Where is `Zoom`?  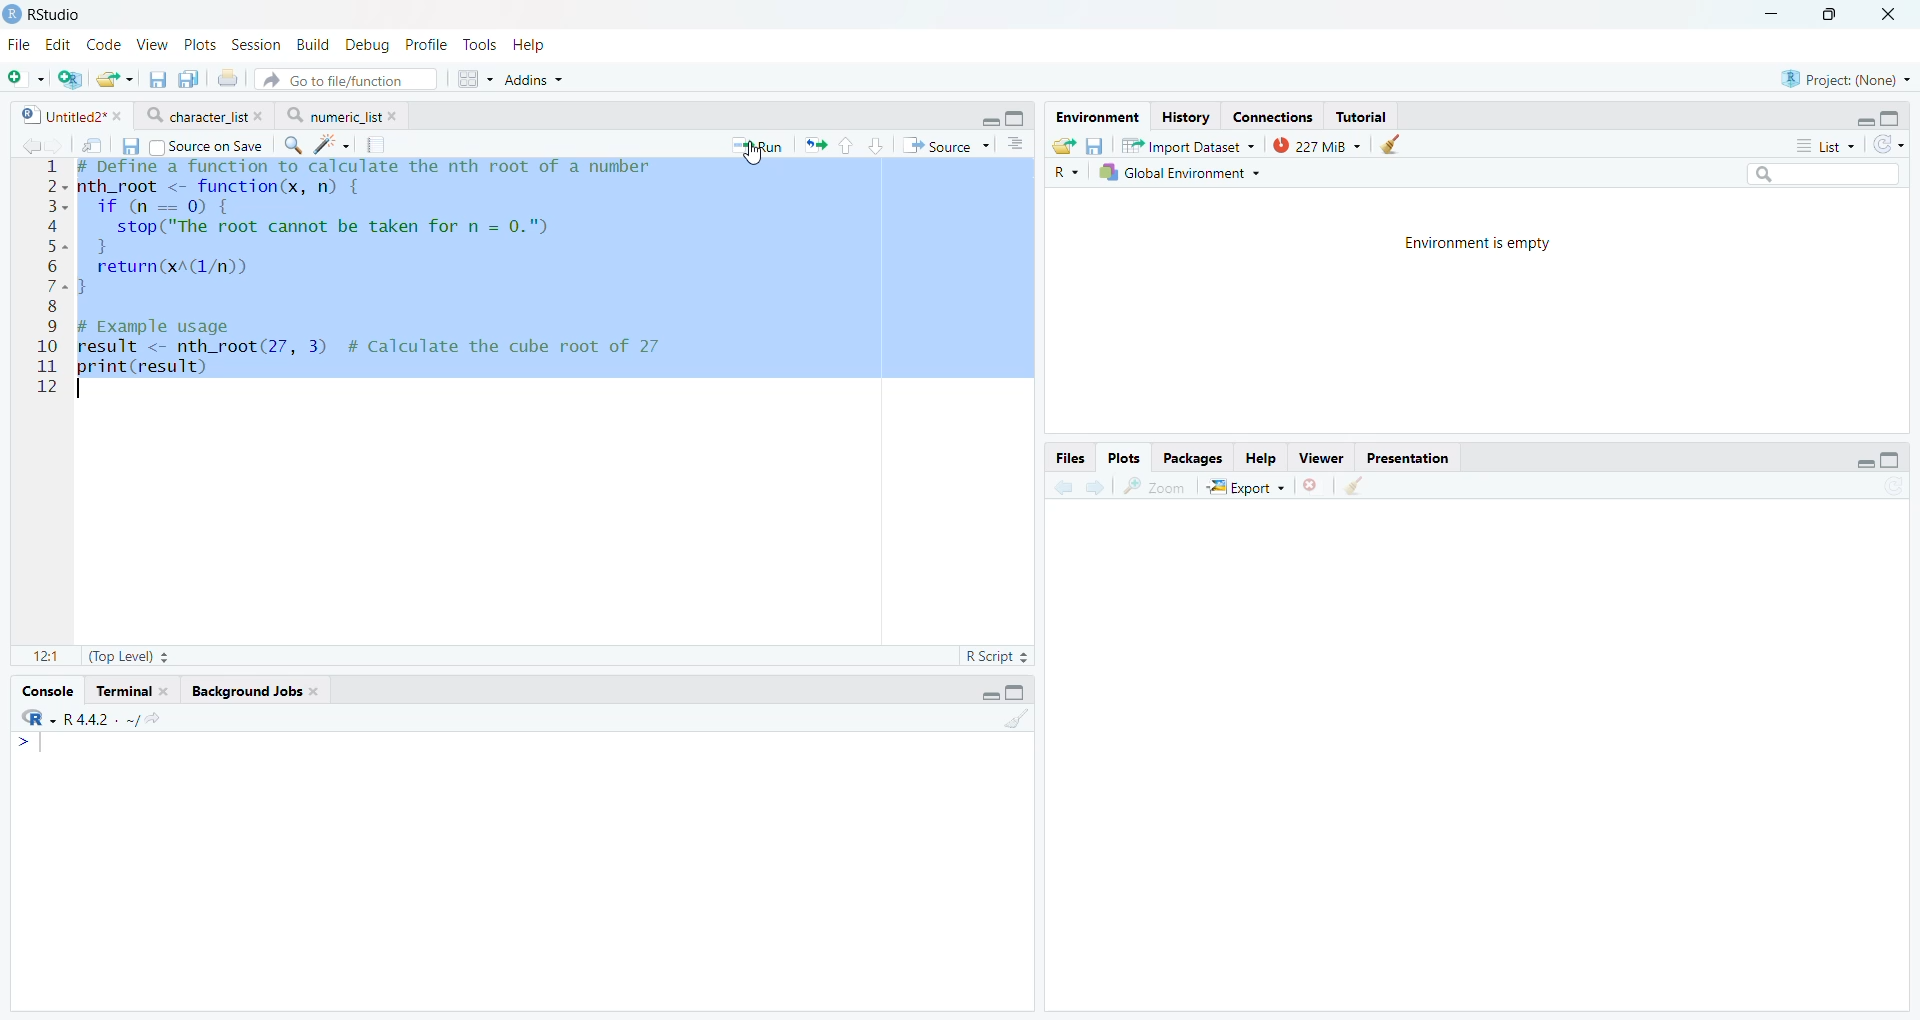 Zoom is located at coordinates (1159, 486).